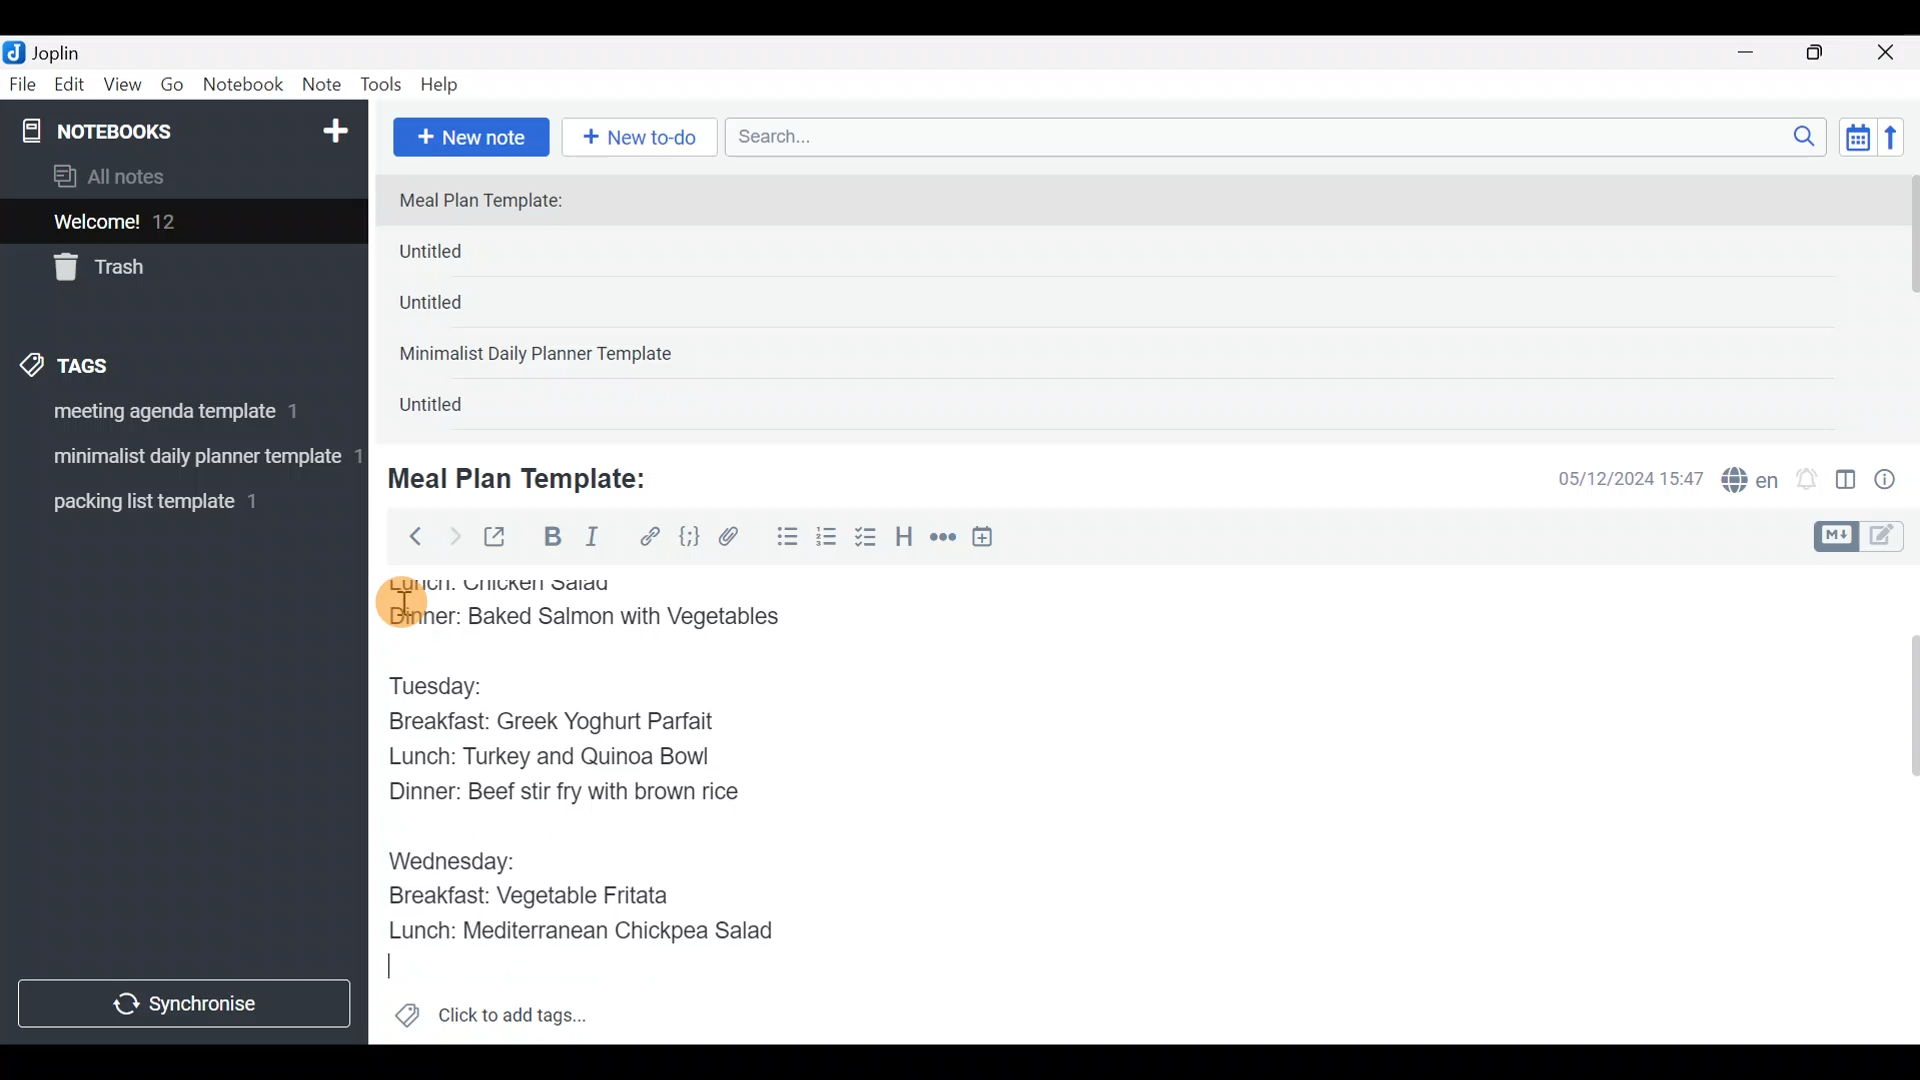 The height and width of the screenshot is (1080, 1920). What do you see at coordinates (469, 135) in the screenshot?
I see `New note` at bounding box center [469, 135].